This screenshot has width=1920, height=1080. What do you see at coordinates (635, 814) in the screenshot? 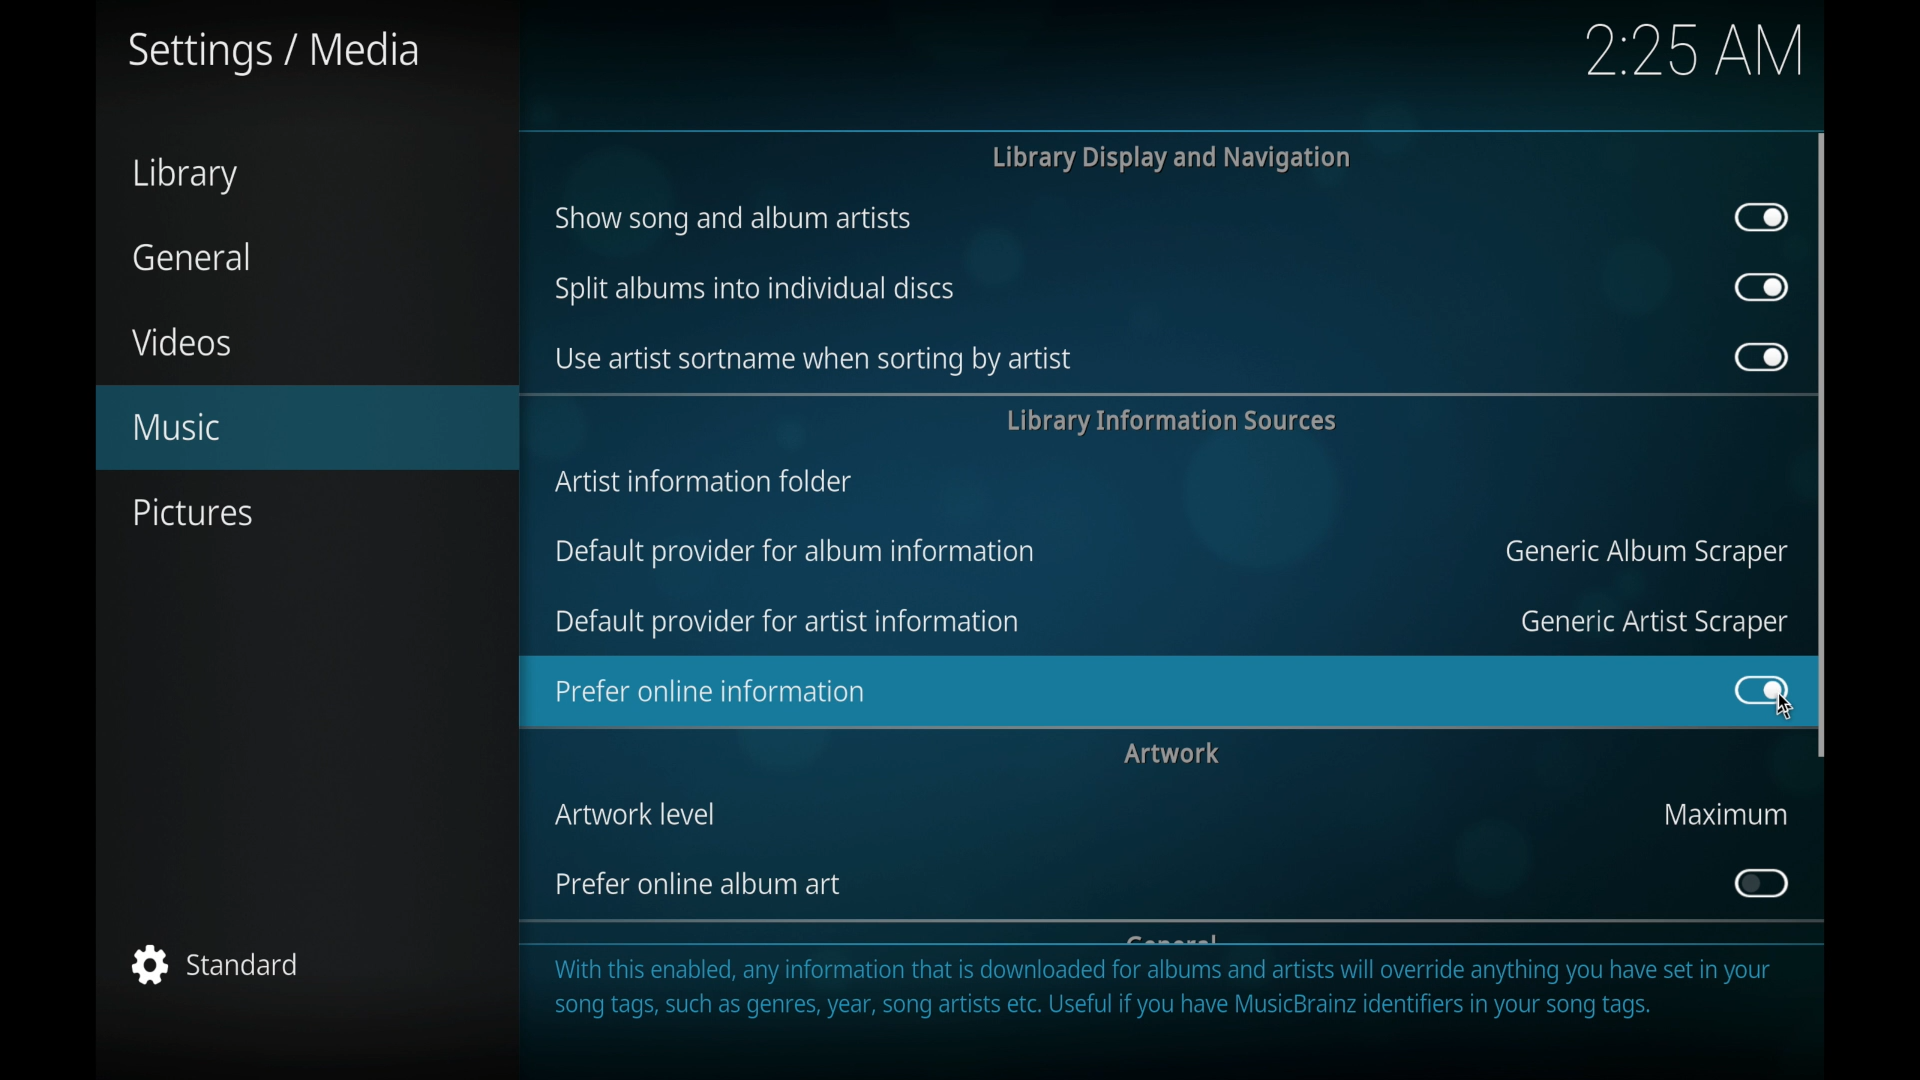
I see `artwork level` at bounding box center [635, 814].